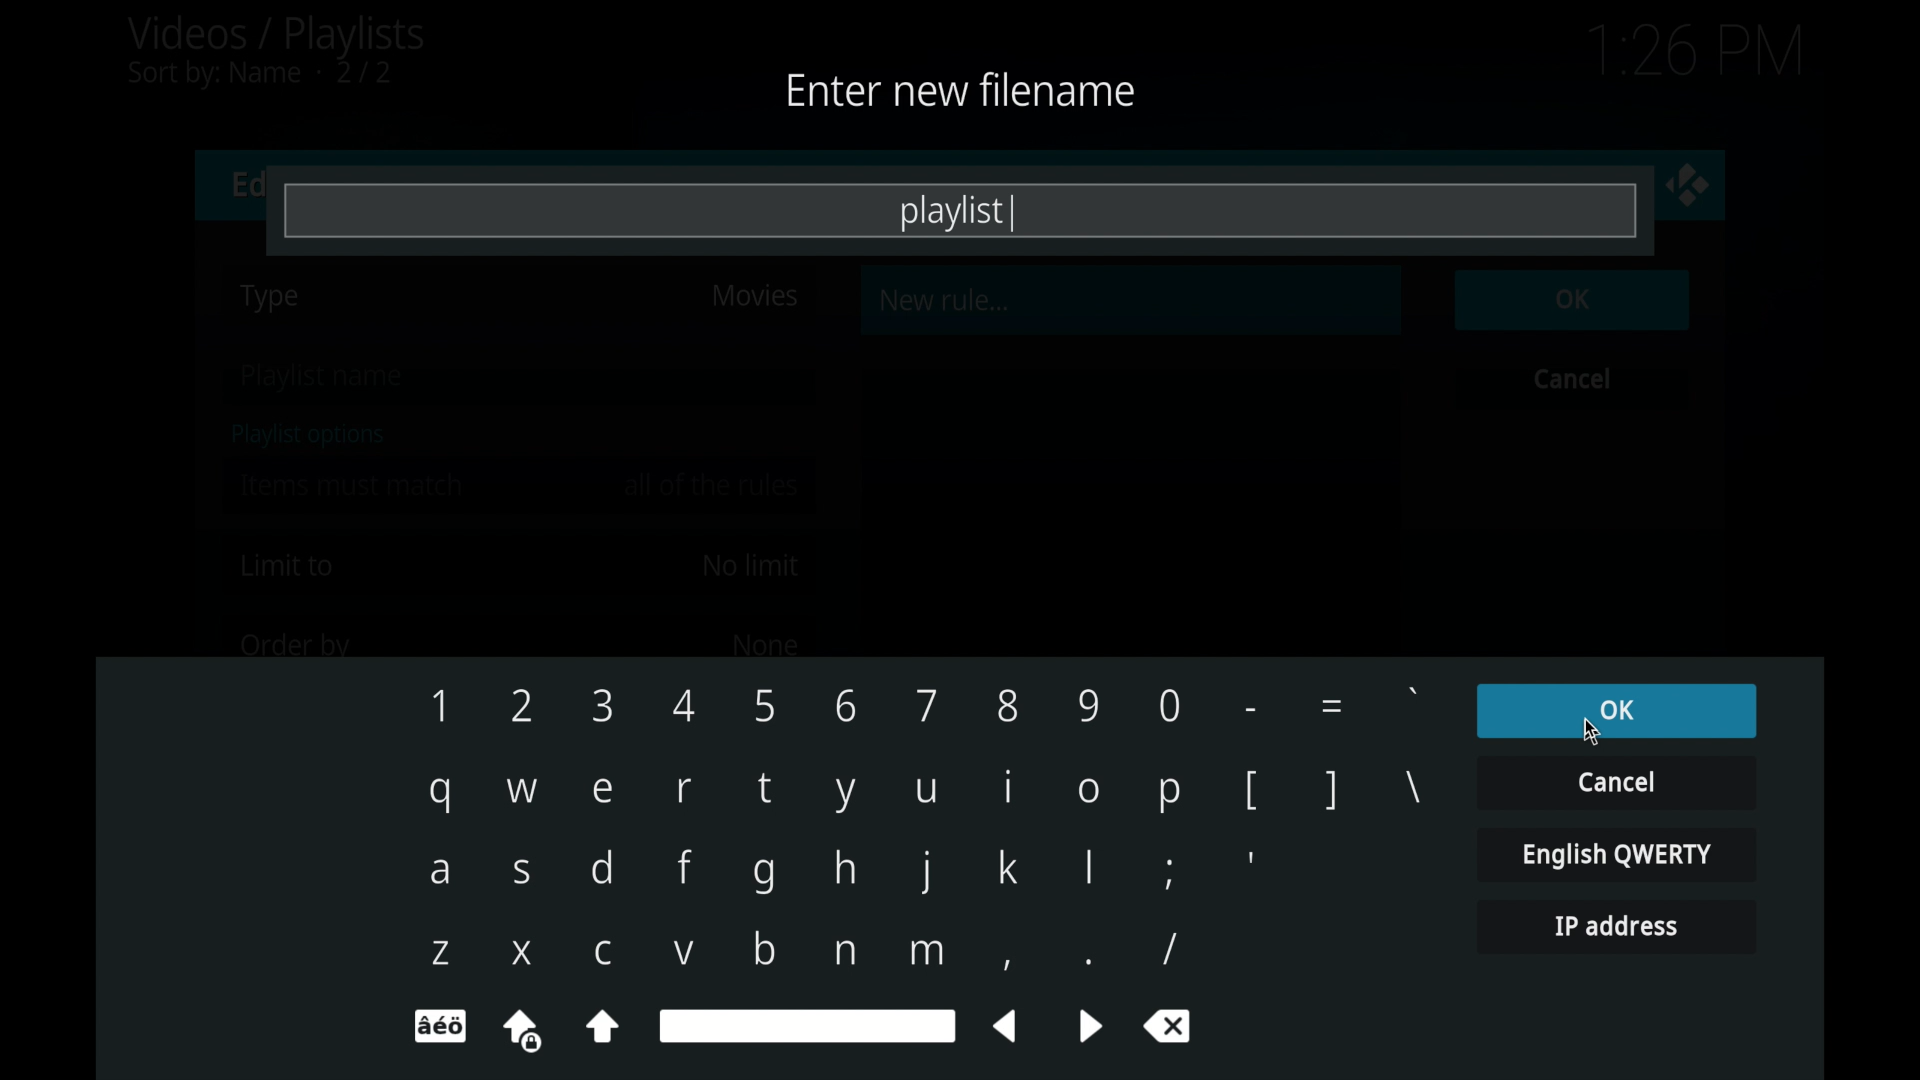  I want to click on type, so click(271, 298).